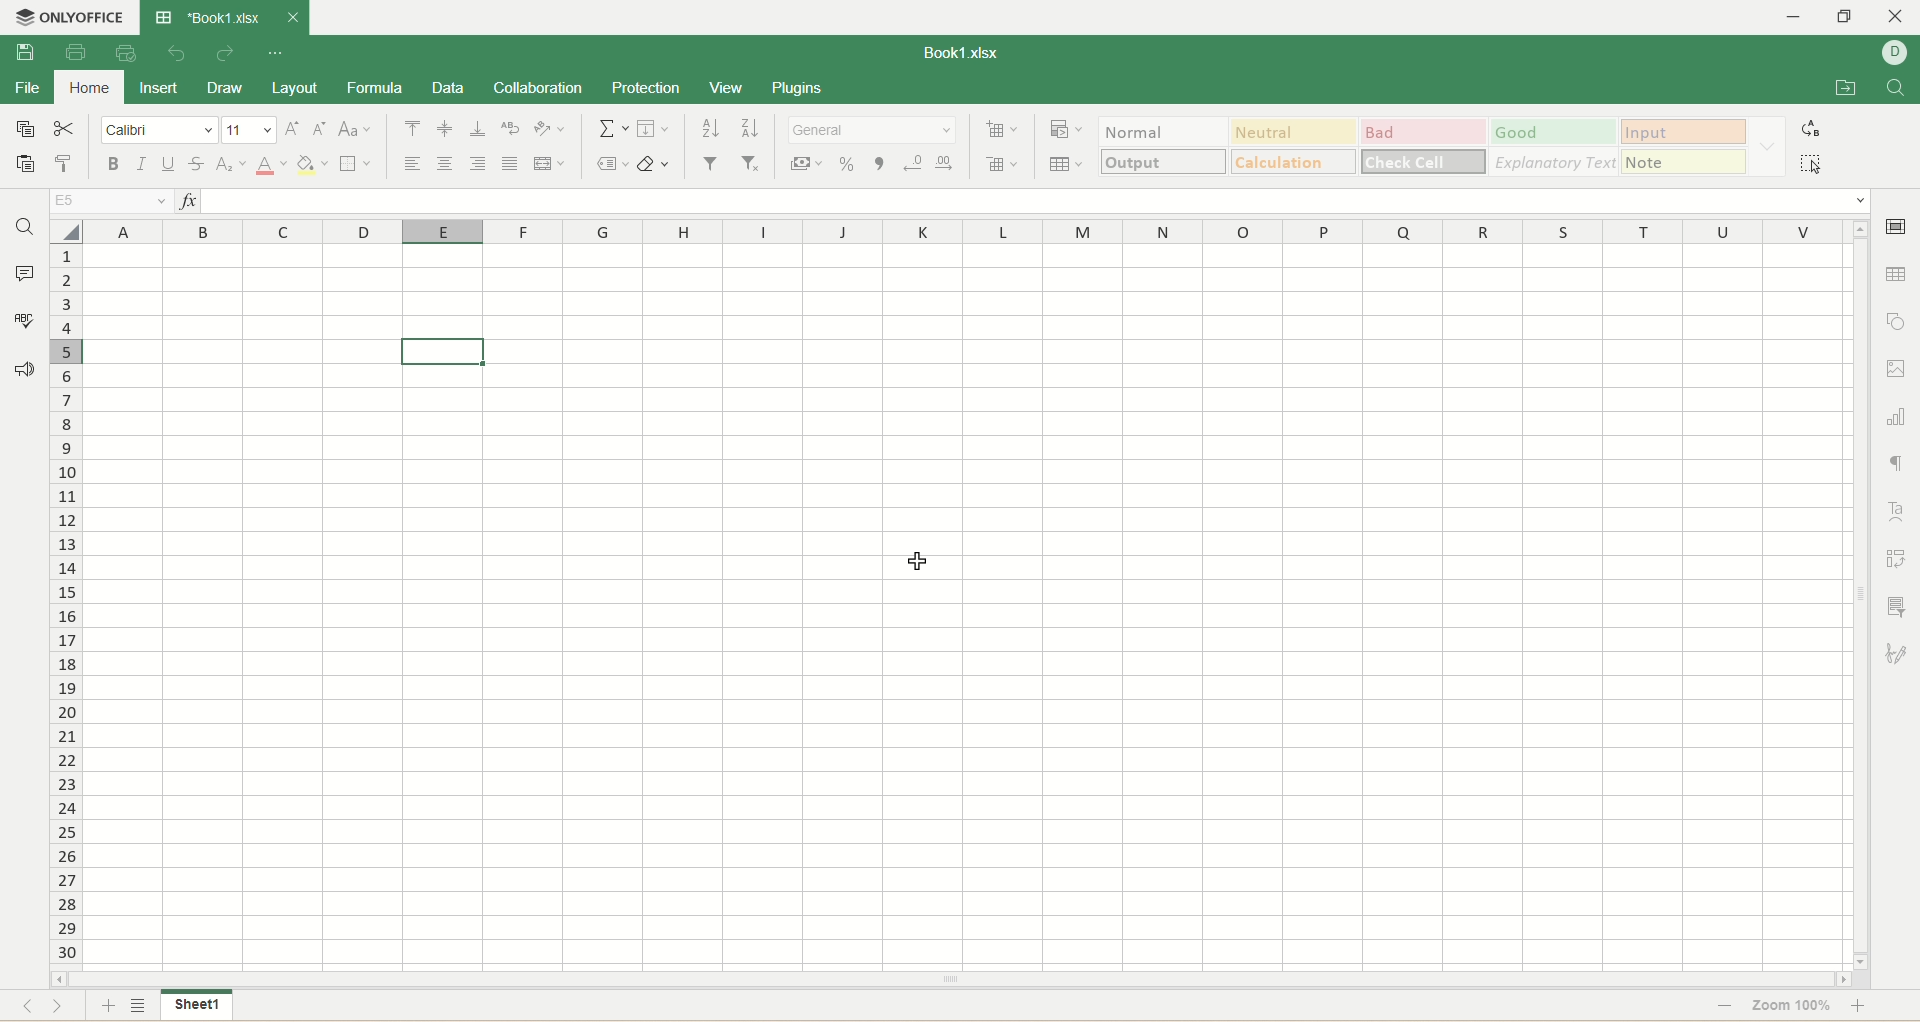 Image resolution: width=1920 pixels, height=1022 pixels. I want to click on orientation, so click(551, 129).